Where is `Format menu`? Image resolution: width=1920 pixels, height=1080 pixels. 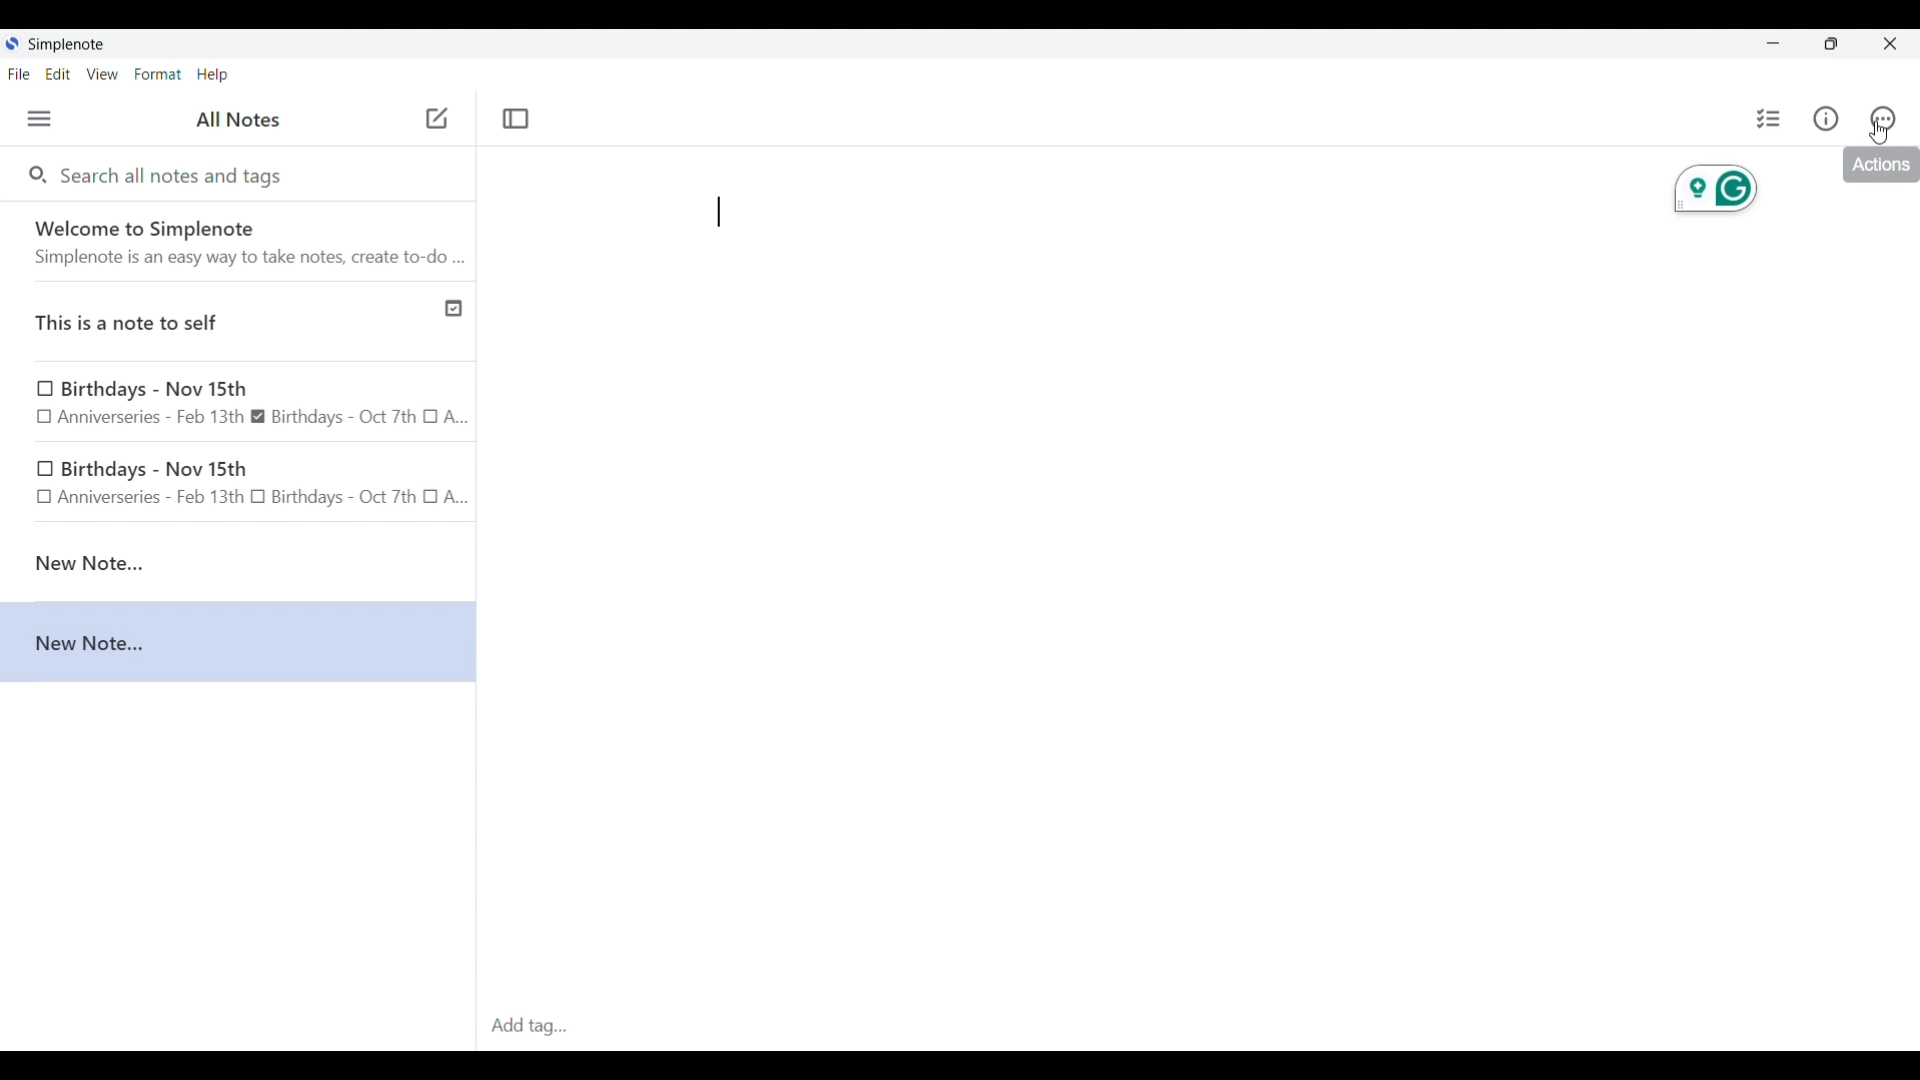
Format menu is located at coordinates (158, 74).